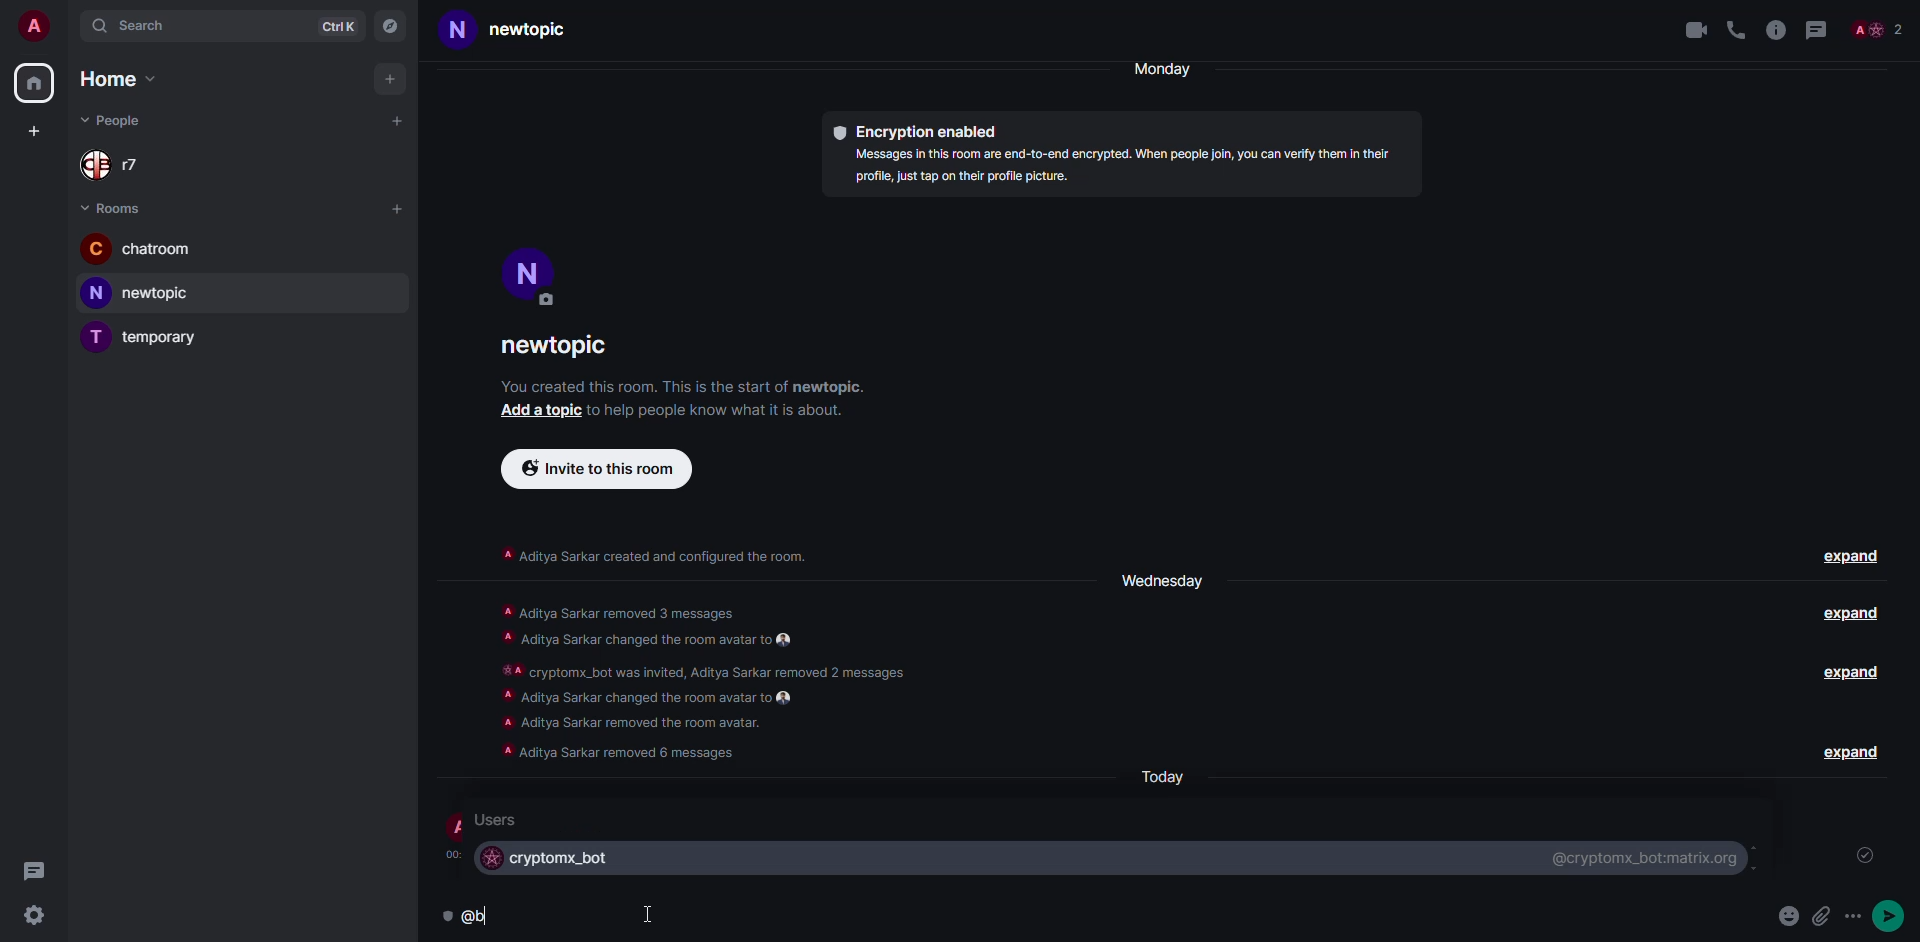  What do you see at coordinates (1158, 579) in the screenshot?
I see `day` at bounding box center [1158, 579].